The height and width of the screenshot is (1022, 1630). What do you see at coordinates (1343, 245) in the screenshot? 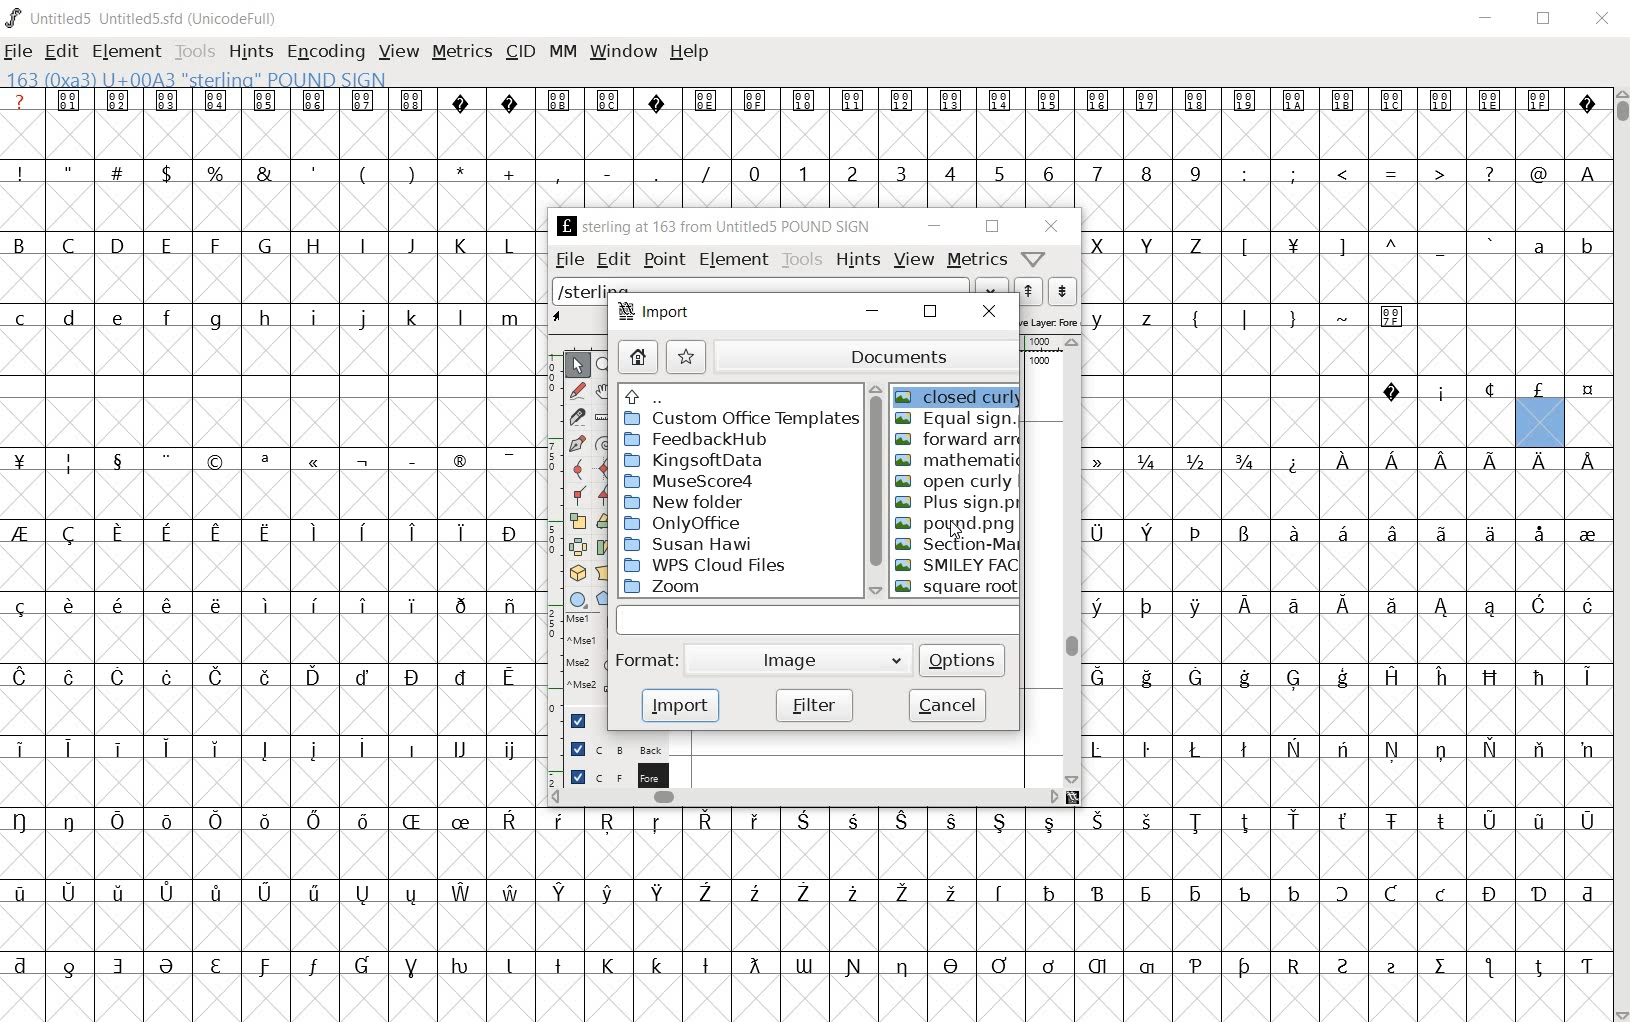
I see `]` at bounding box center [1343, 245].